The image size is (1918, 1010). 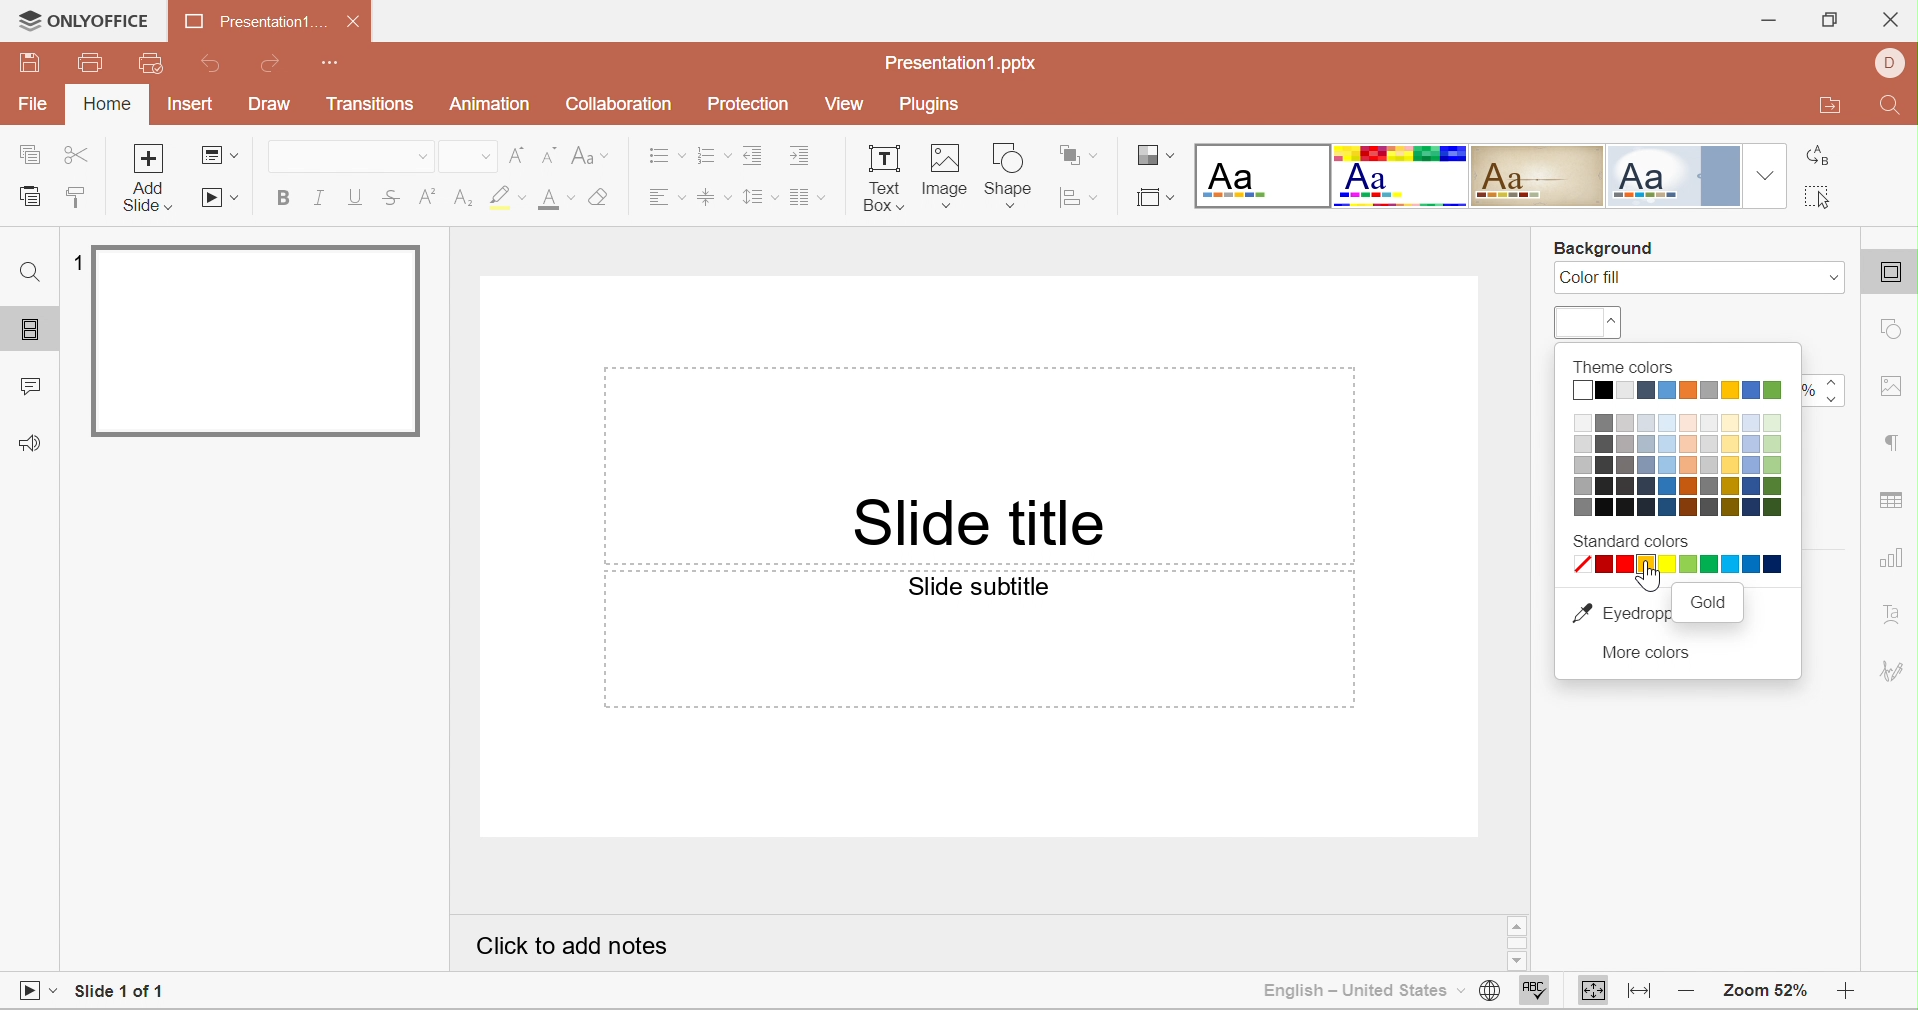 What do you see at coordinates (321, 196) in the screenshot?
I see `Italic` at bounding box center [321, 196].